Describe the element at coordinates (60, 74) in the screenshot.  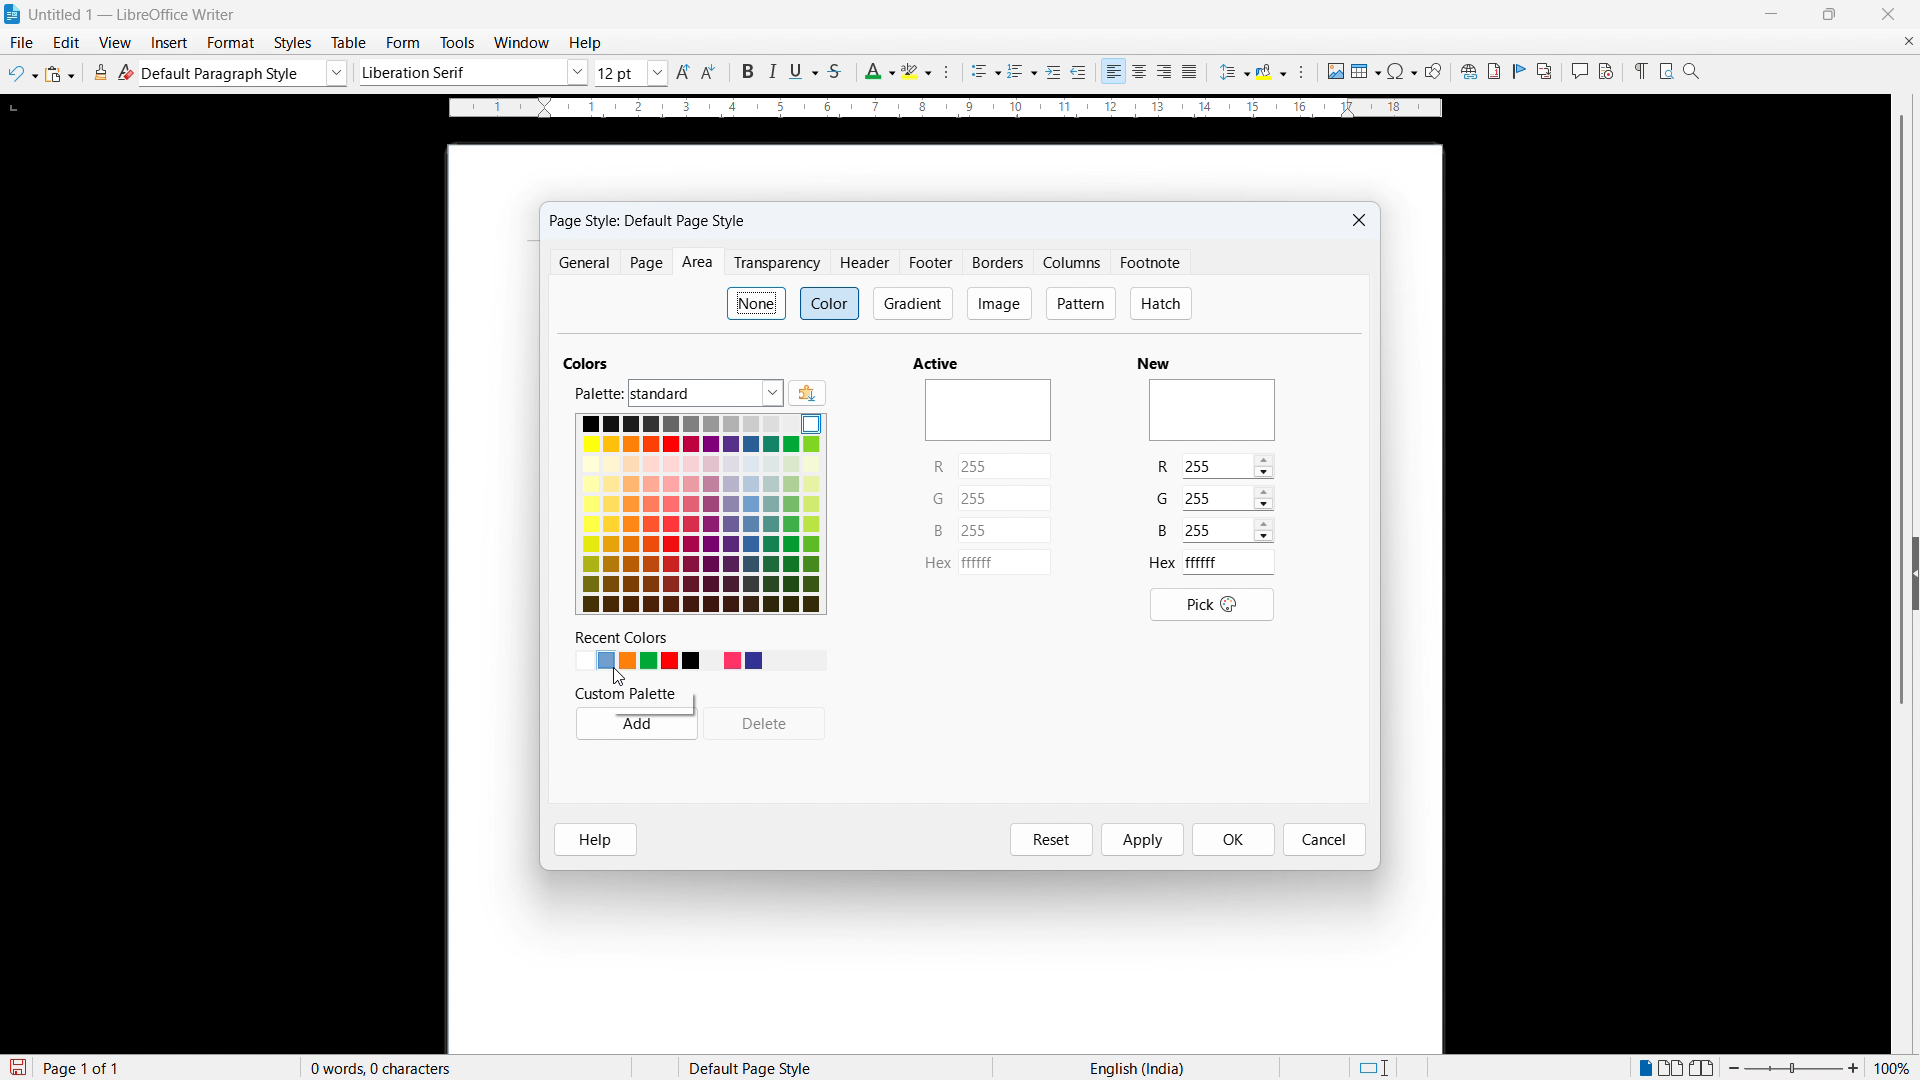
I see `Paste ` at that location.